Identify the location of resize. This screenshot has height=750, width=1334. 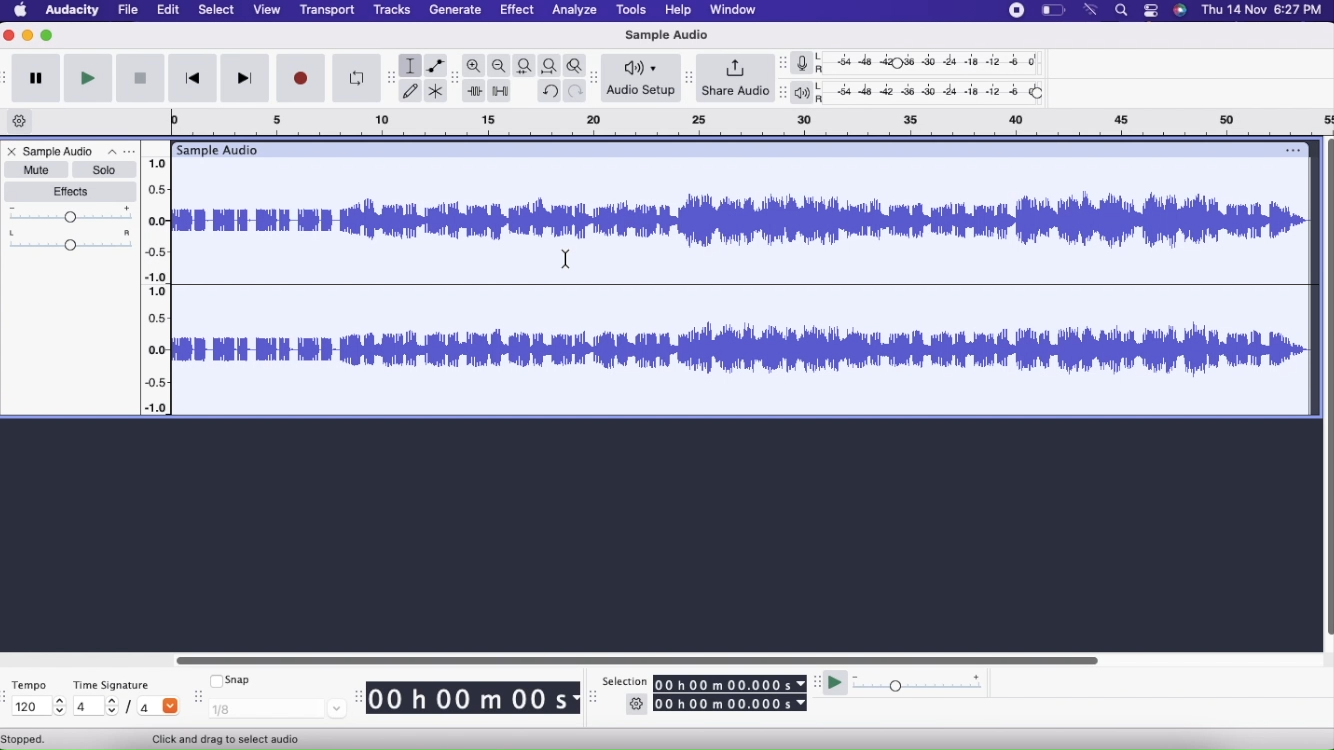
(782, 64).